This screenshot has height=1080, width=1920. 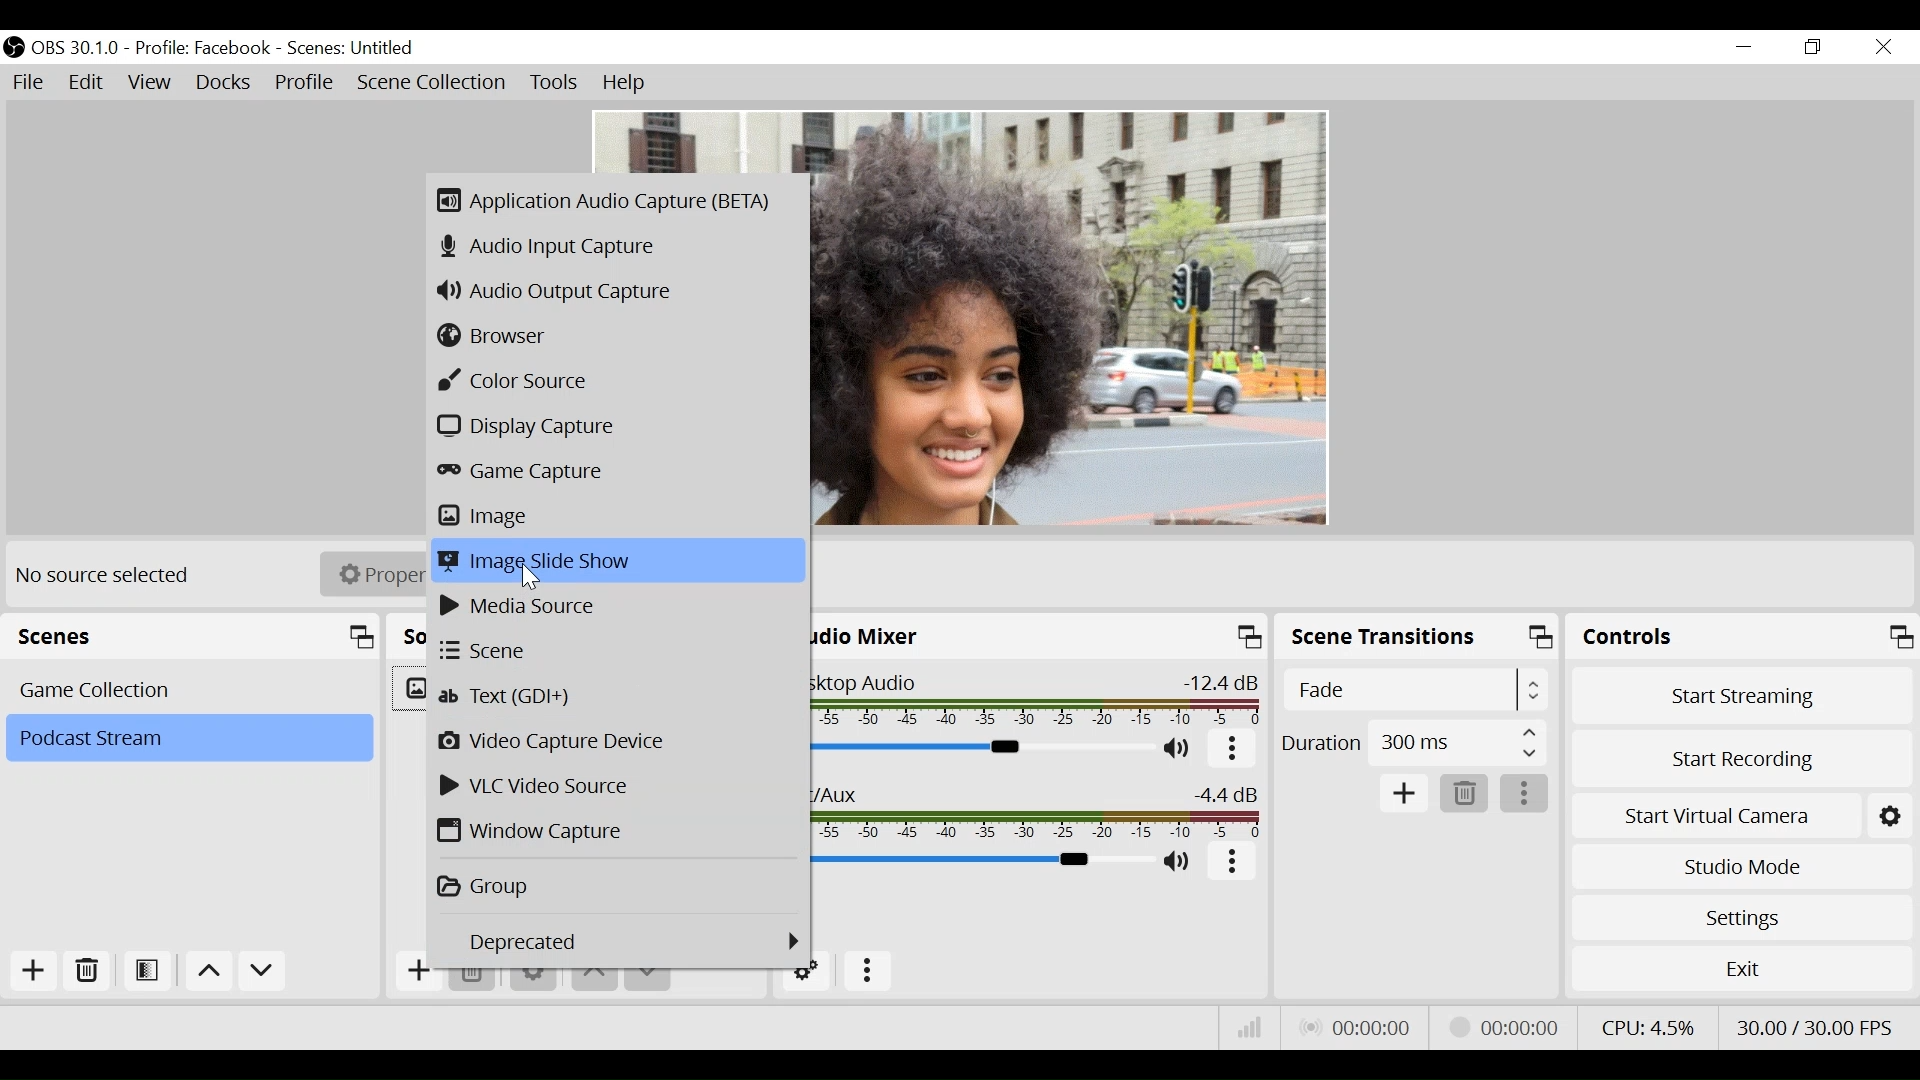 I want to click on Tools, so click(x=554, y=83).